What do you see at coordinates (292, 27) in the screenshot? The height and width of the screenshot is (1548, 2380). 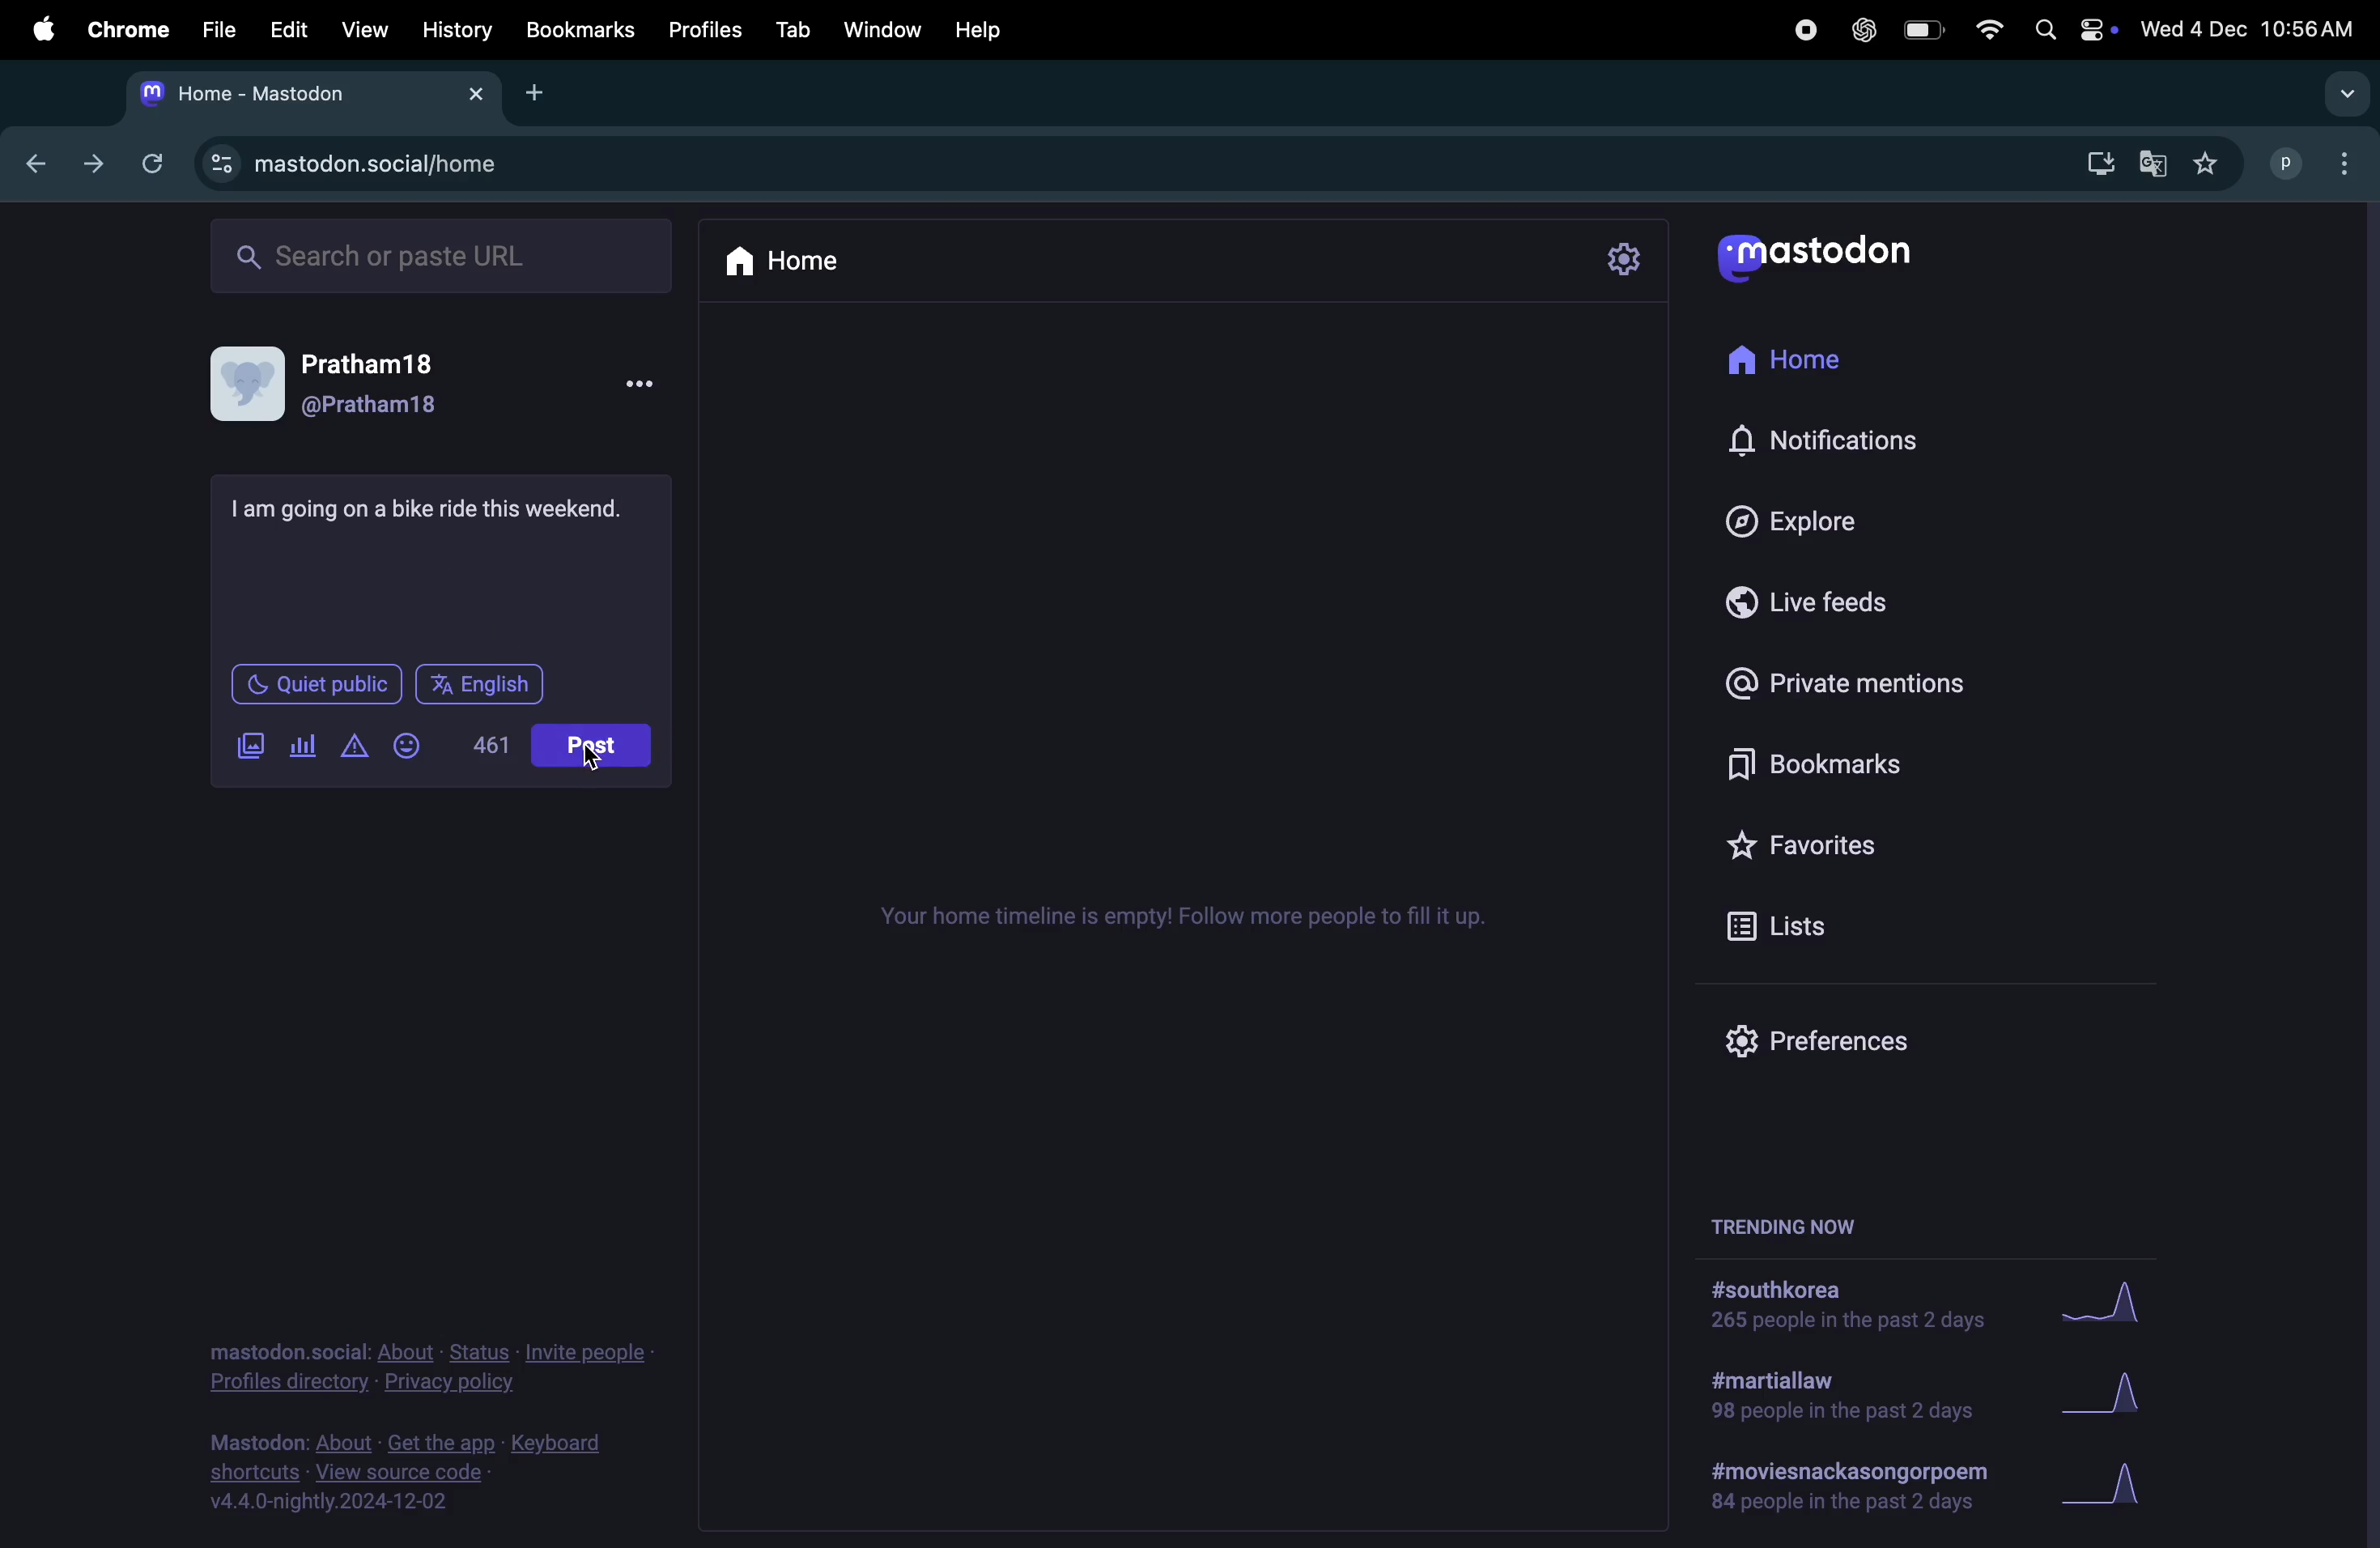 I see `Edit` at bounding box center [292, 27].